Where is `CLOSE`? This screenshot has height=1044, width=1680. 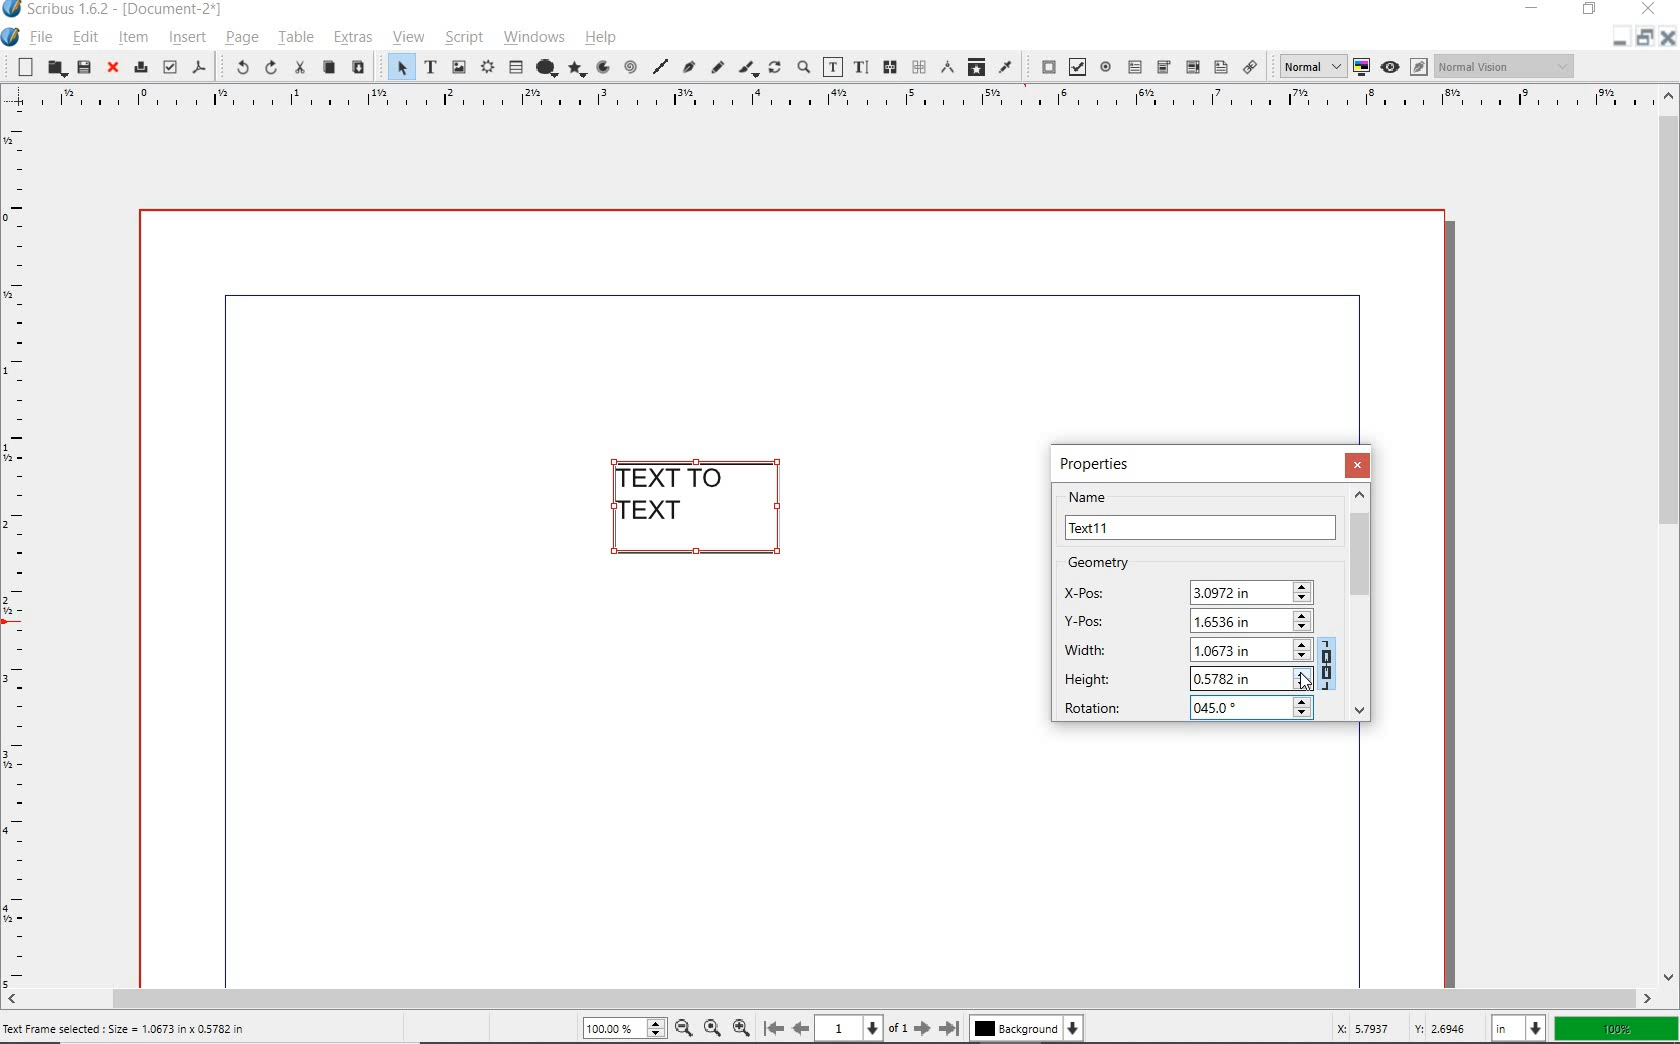
CLOSE is located at coordinates (1360, 465).